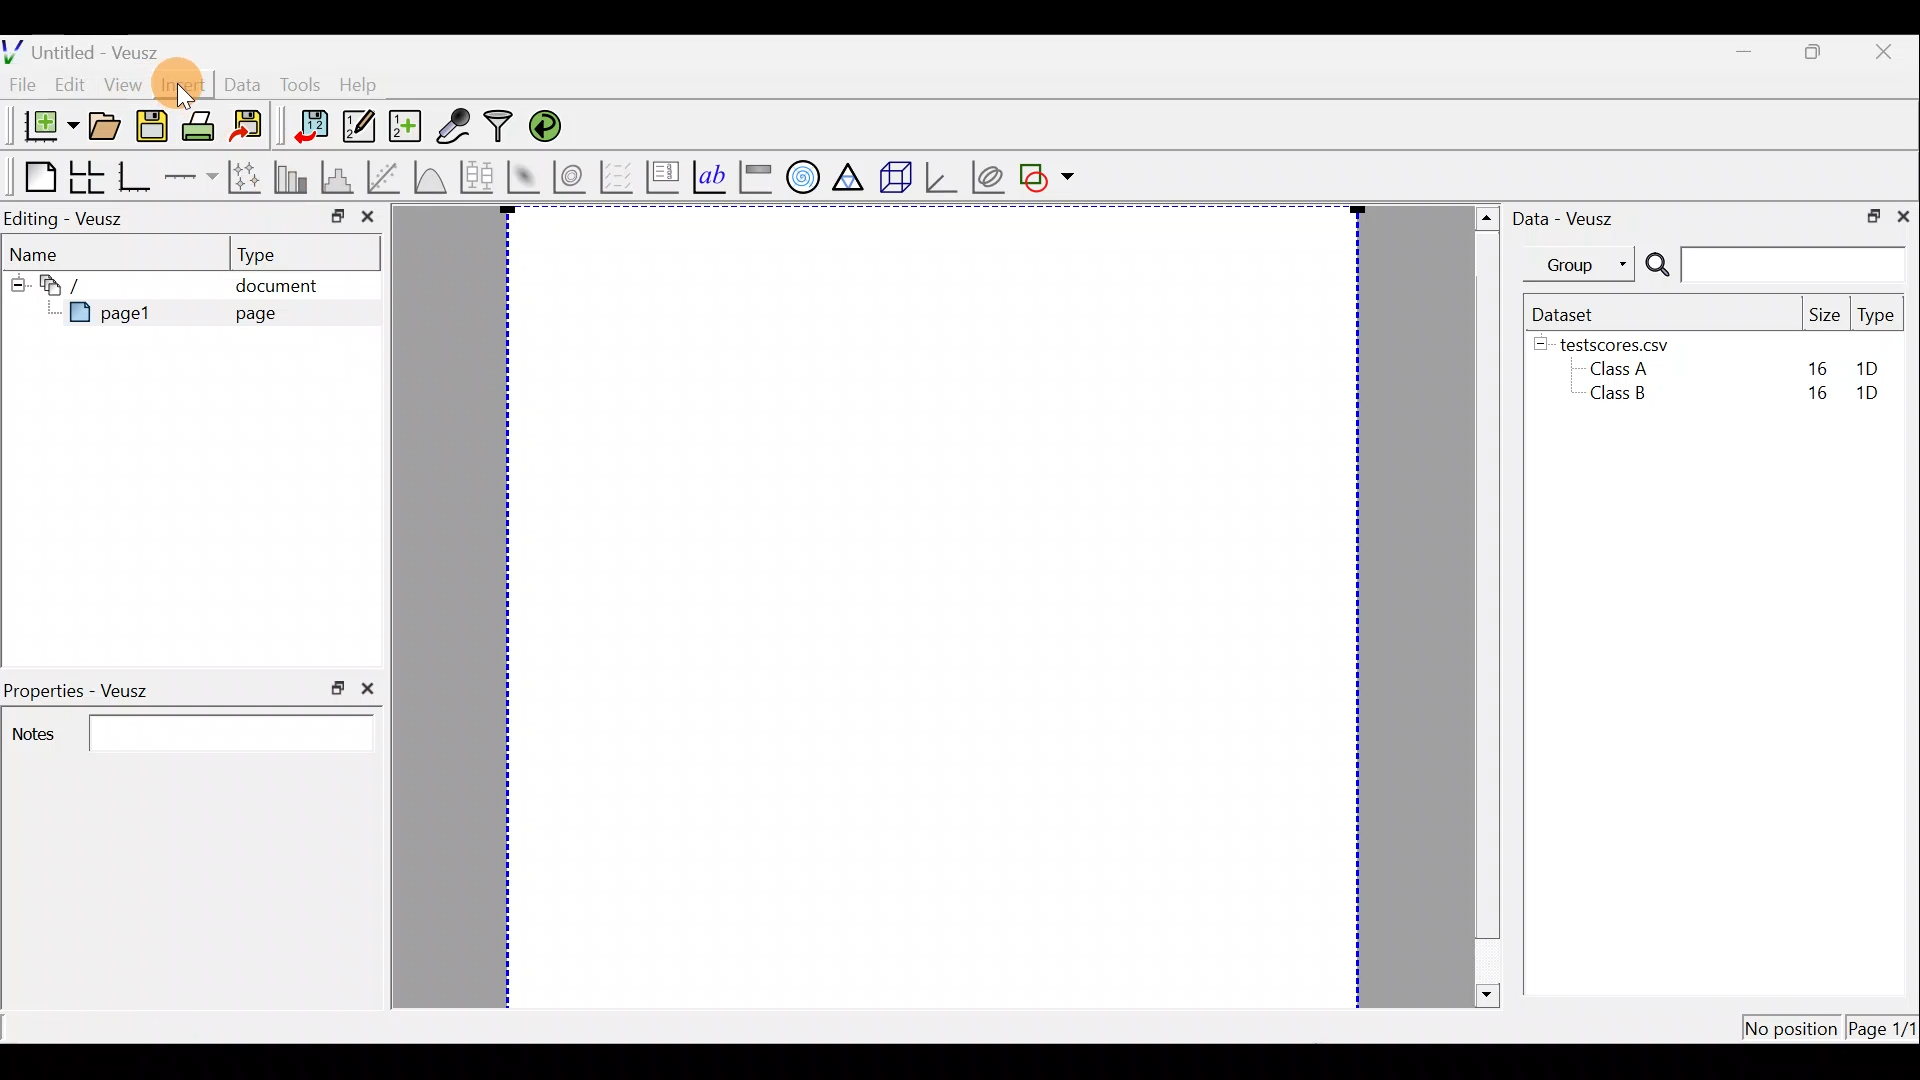 This screenshot has width=1920, height=1080. What do you see at coordinates (662, 177) in the screenshot?
I see `Plot key` at bounding box center [662, 177].